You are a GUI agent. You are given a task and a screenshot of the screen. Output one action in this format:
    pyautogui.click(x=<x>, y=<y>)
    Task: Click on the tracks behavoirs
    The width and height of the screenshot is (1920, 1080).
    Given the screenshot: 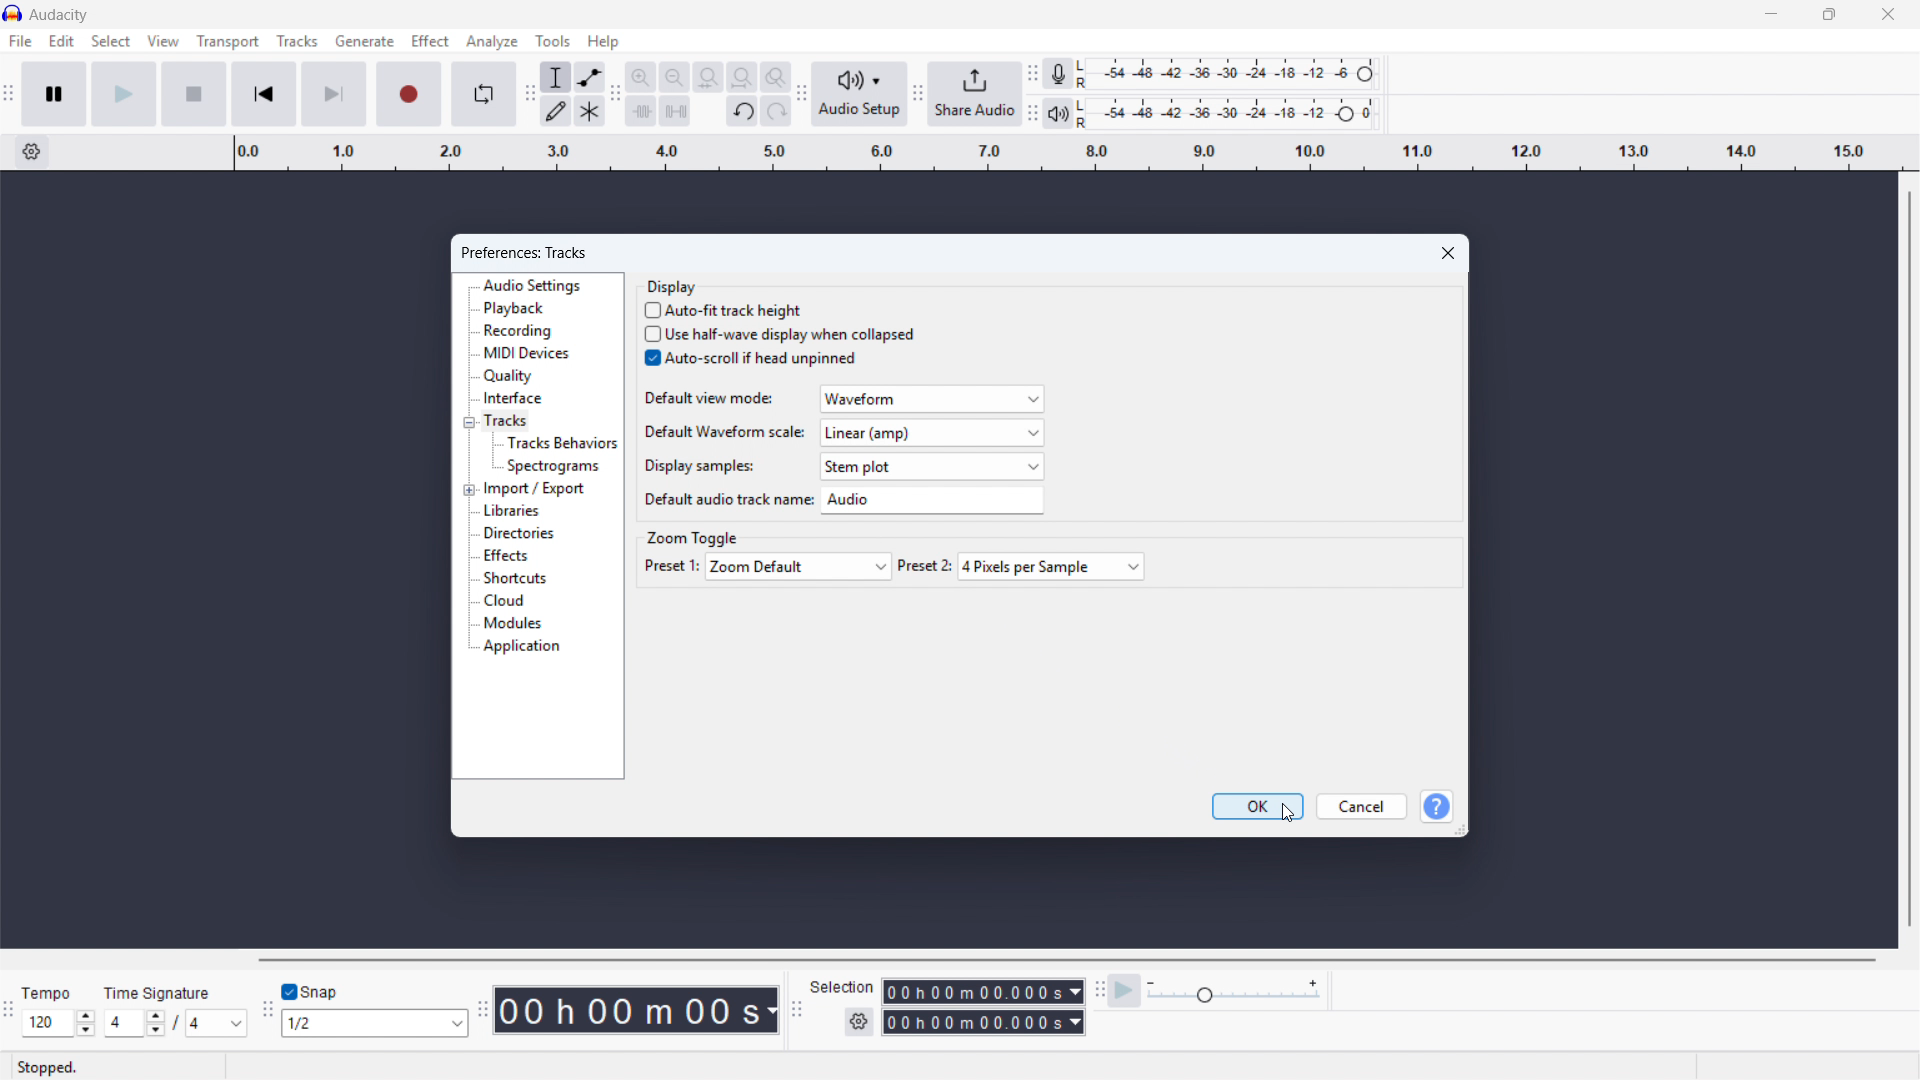 What is the action you would take?
    pyautogui.click(x=561, y=442)
    